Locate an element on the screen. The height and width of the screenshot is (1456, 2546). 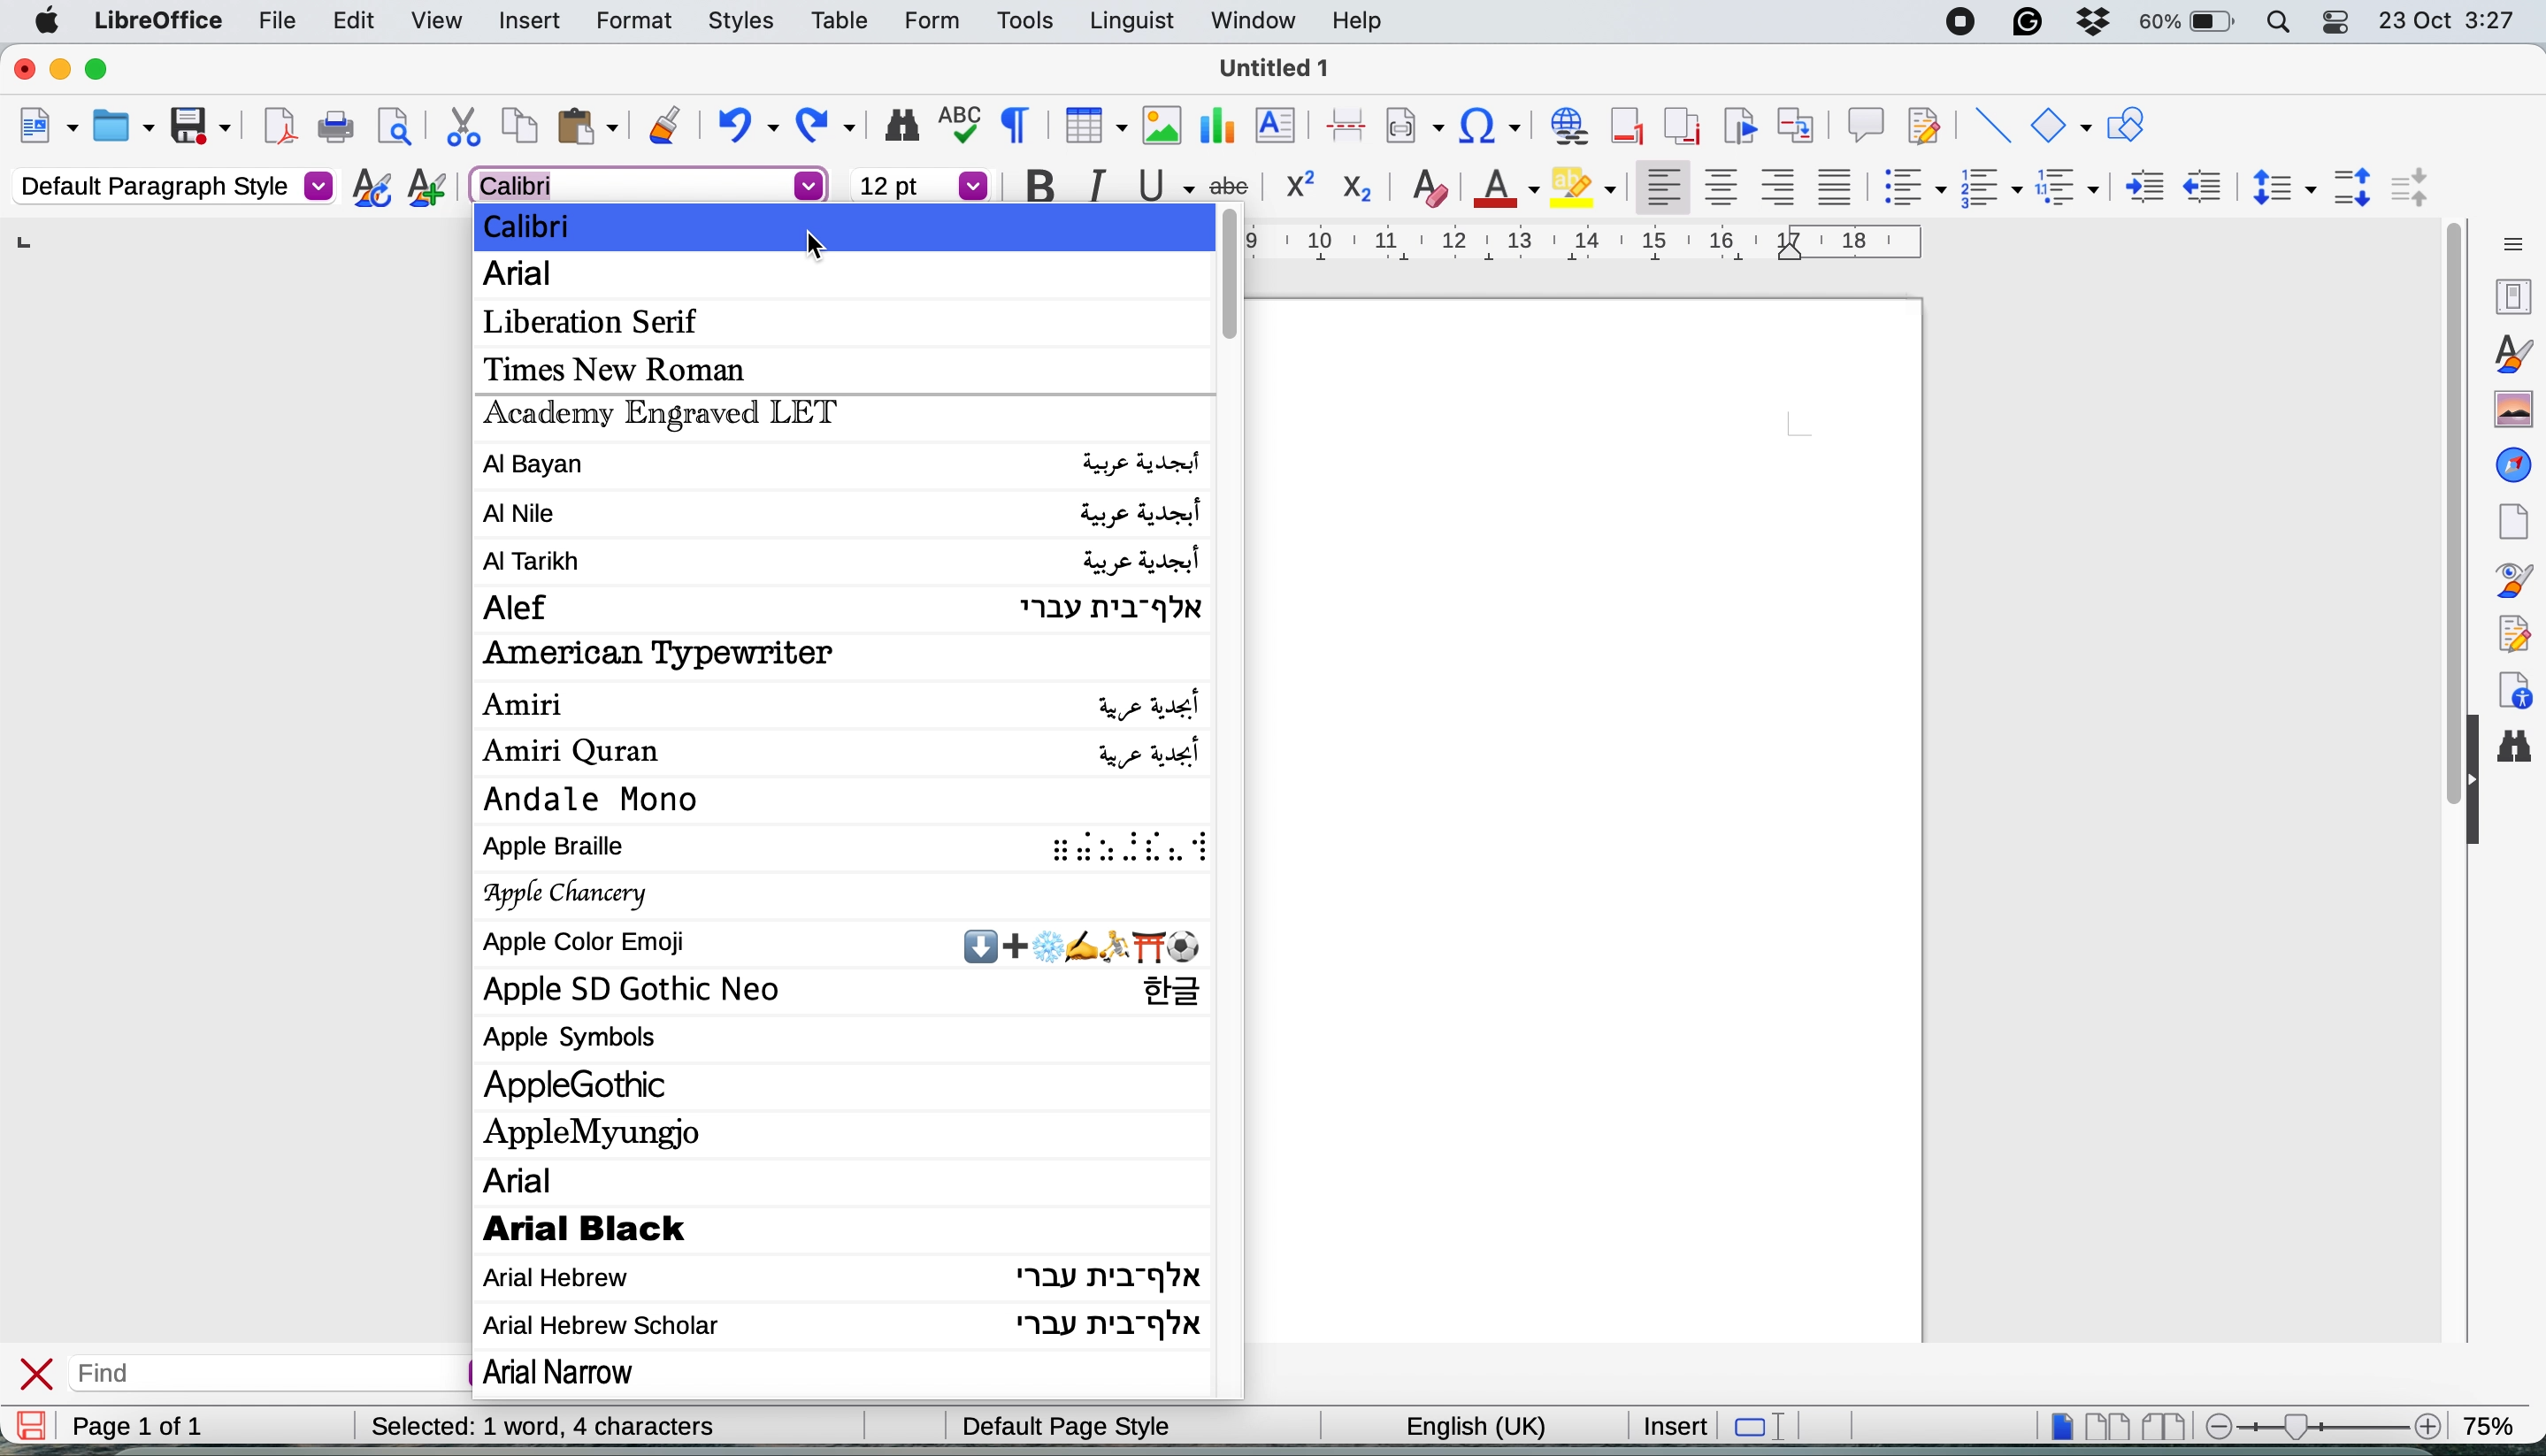
al tarikh is located at coordinates (840, 562).